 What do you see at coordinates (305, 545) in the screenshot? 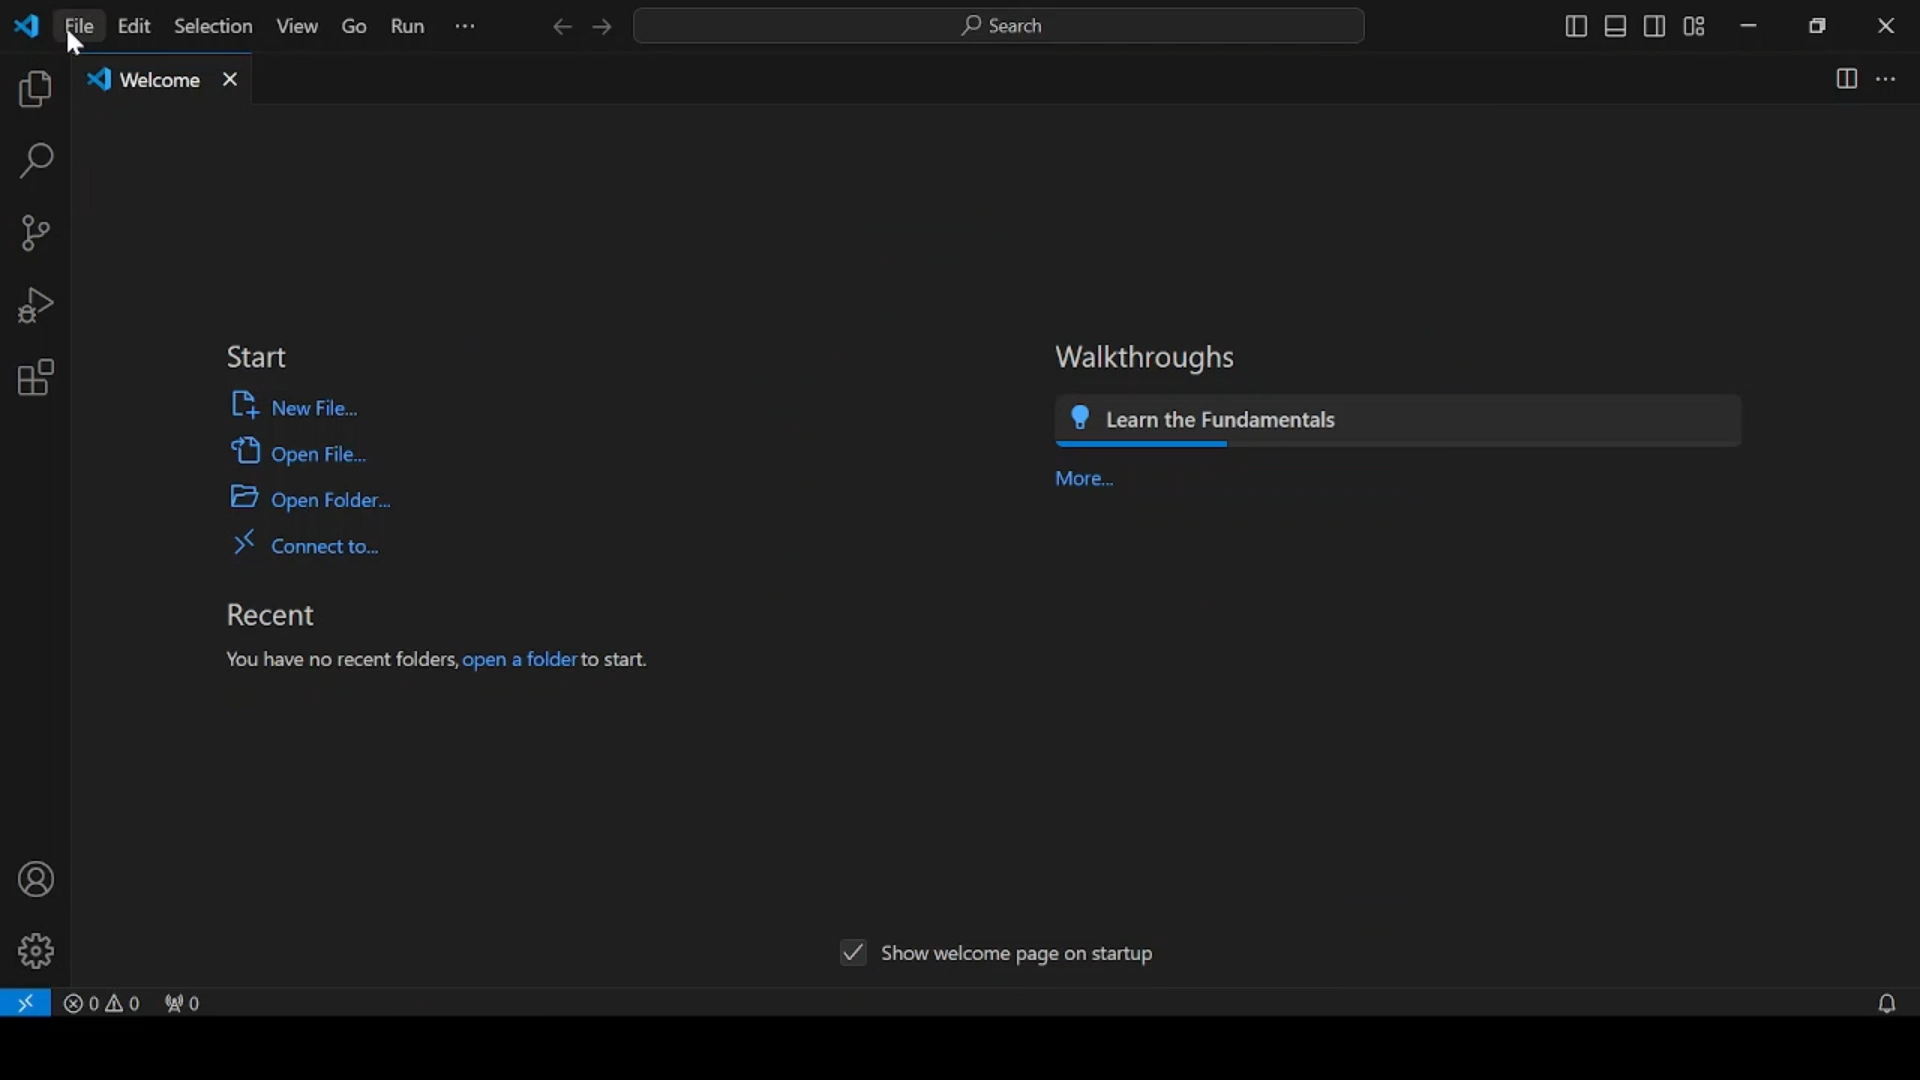
I see `connect to` at bounding box center [305, 545].